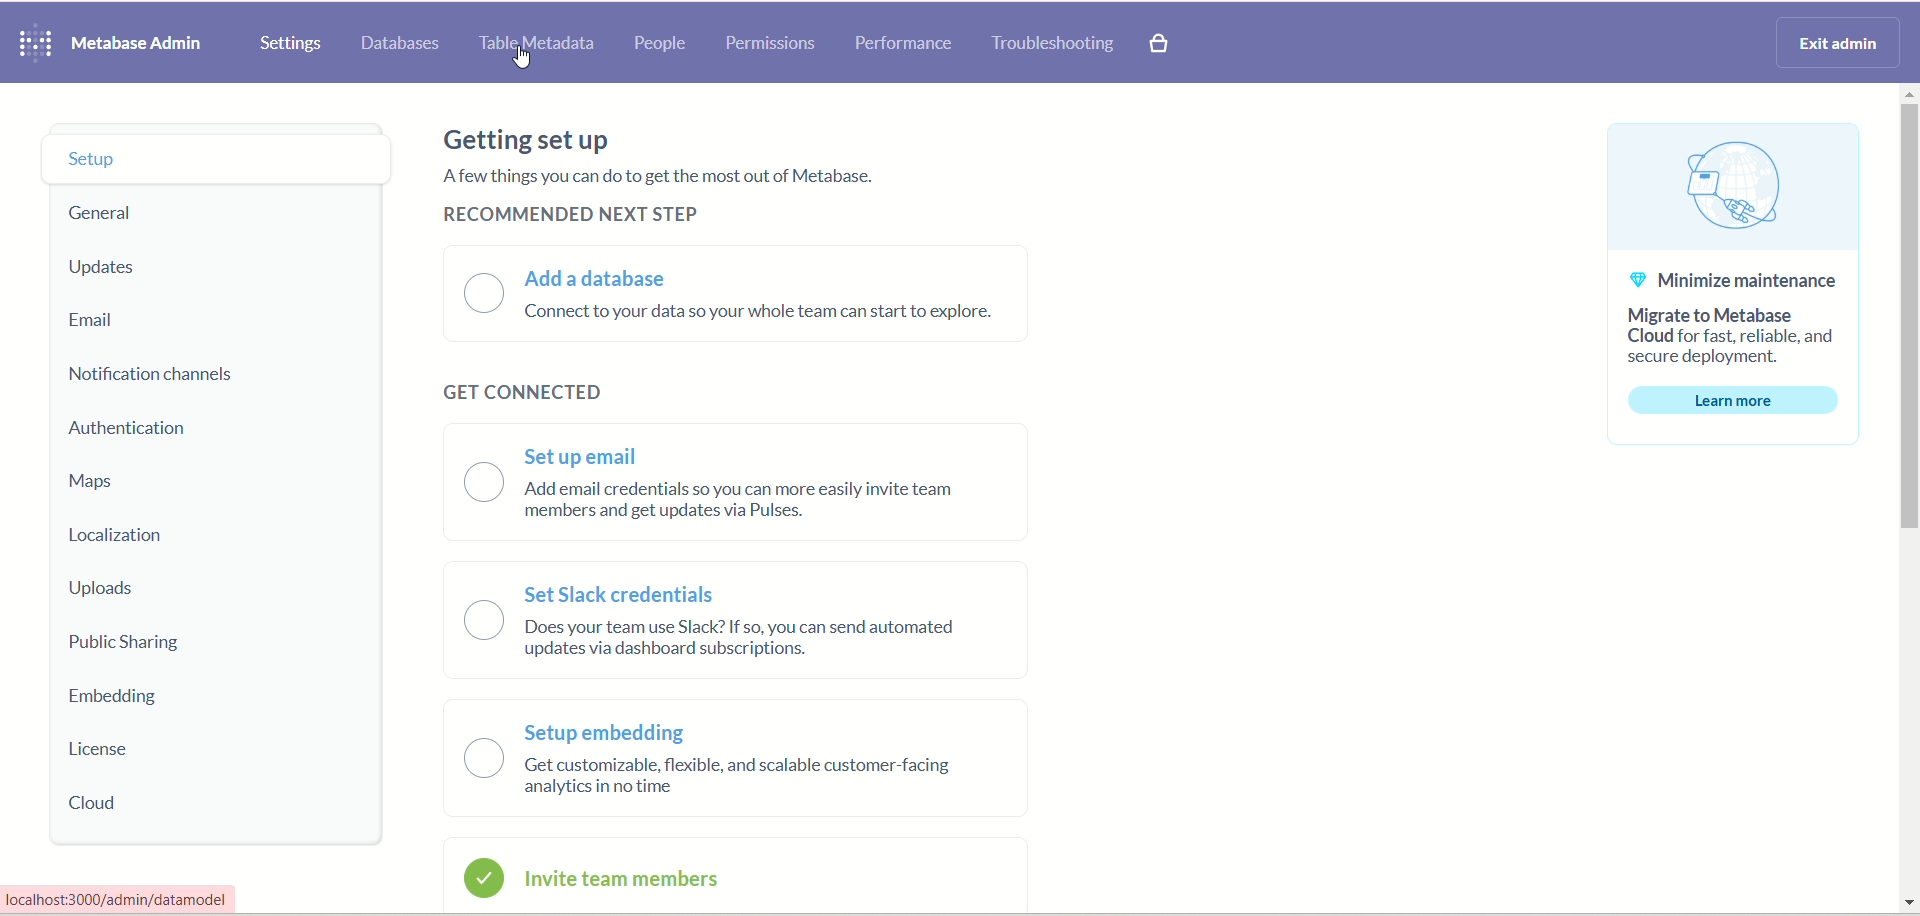 The width and height of the screenshot is (1920, 916). What do you see at coordinates (125, 543) in the screenshot?
I see `localization` at bounding box center [125, 543].